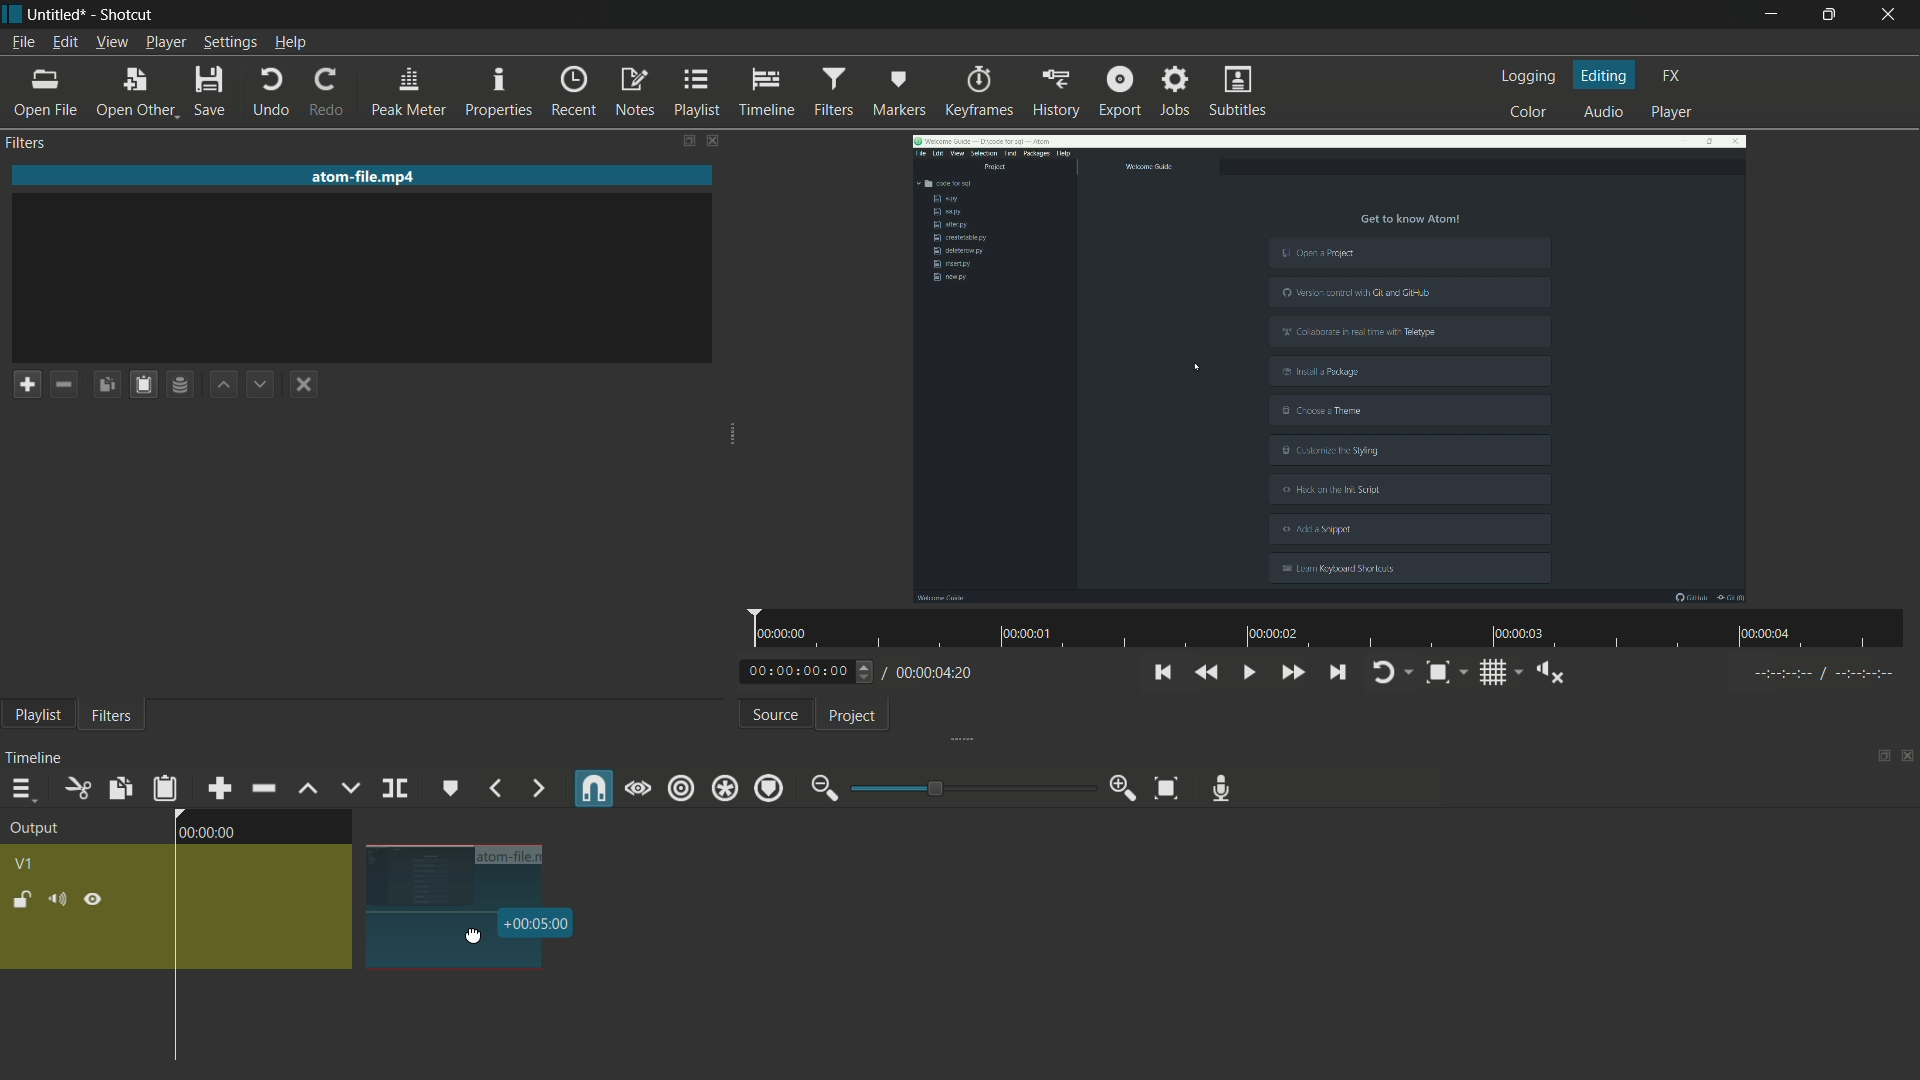  What do you see at coordinates (1333, 630) in the screenshot?
I see `time` at bounding box center [1333, 630].